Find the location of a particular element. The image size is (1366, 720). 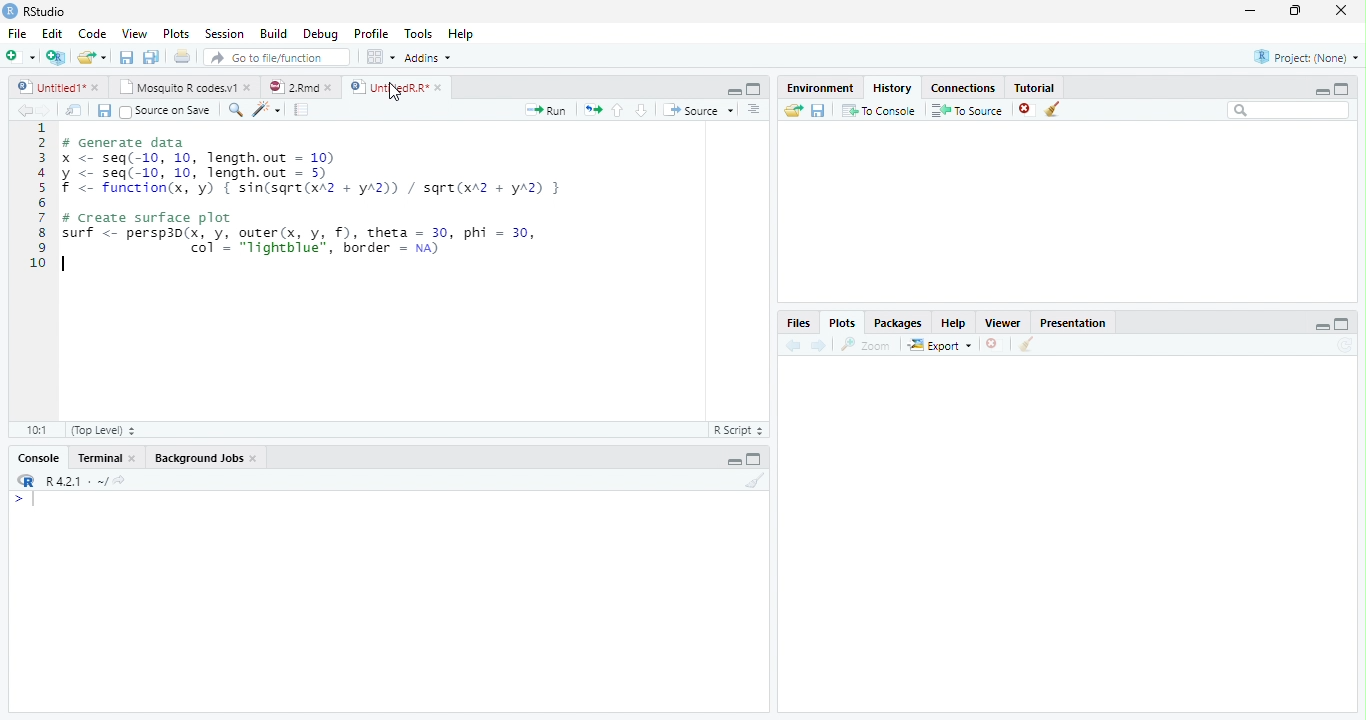

New line is located at coordinates (24, 502).